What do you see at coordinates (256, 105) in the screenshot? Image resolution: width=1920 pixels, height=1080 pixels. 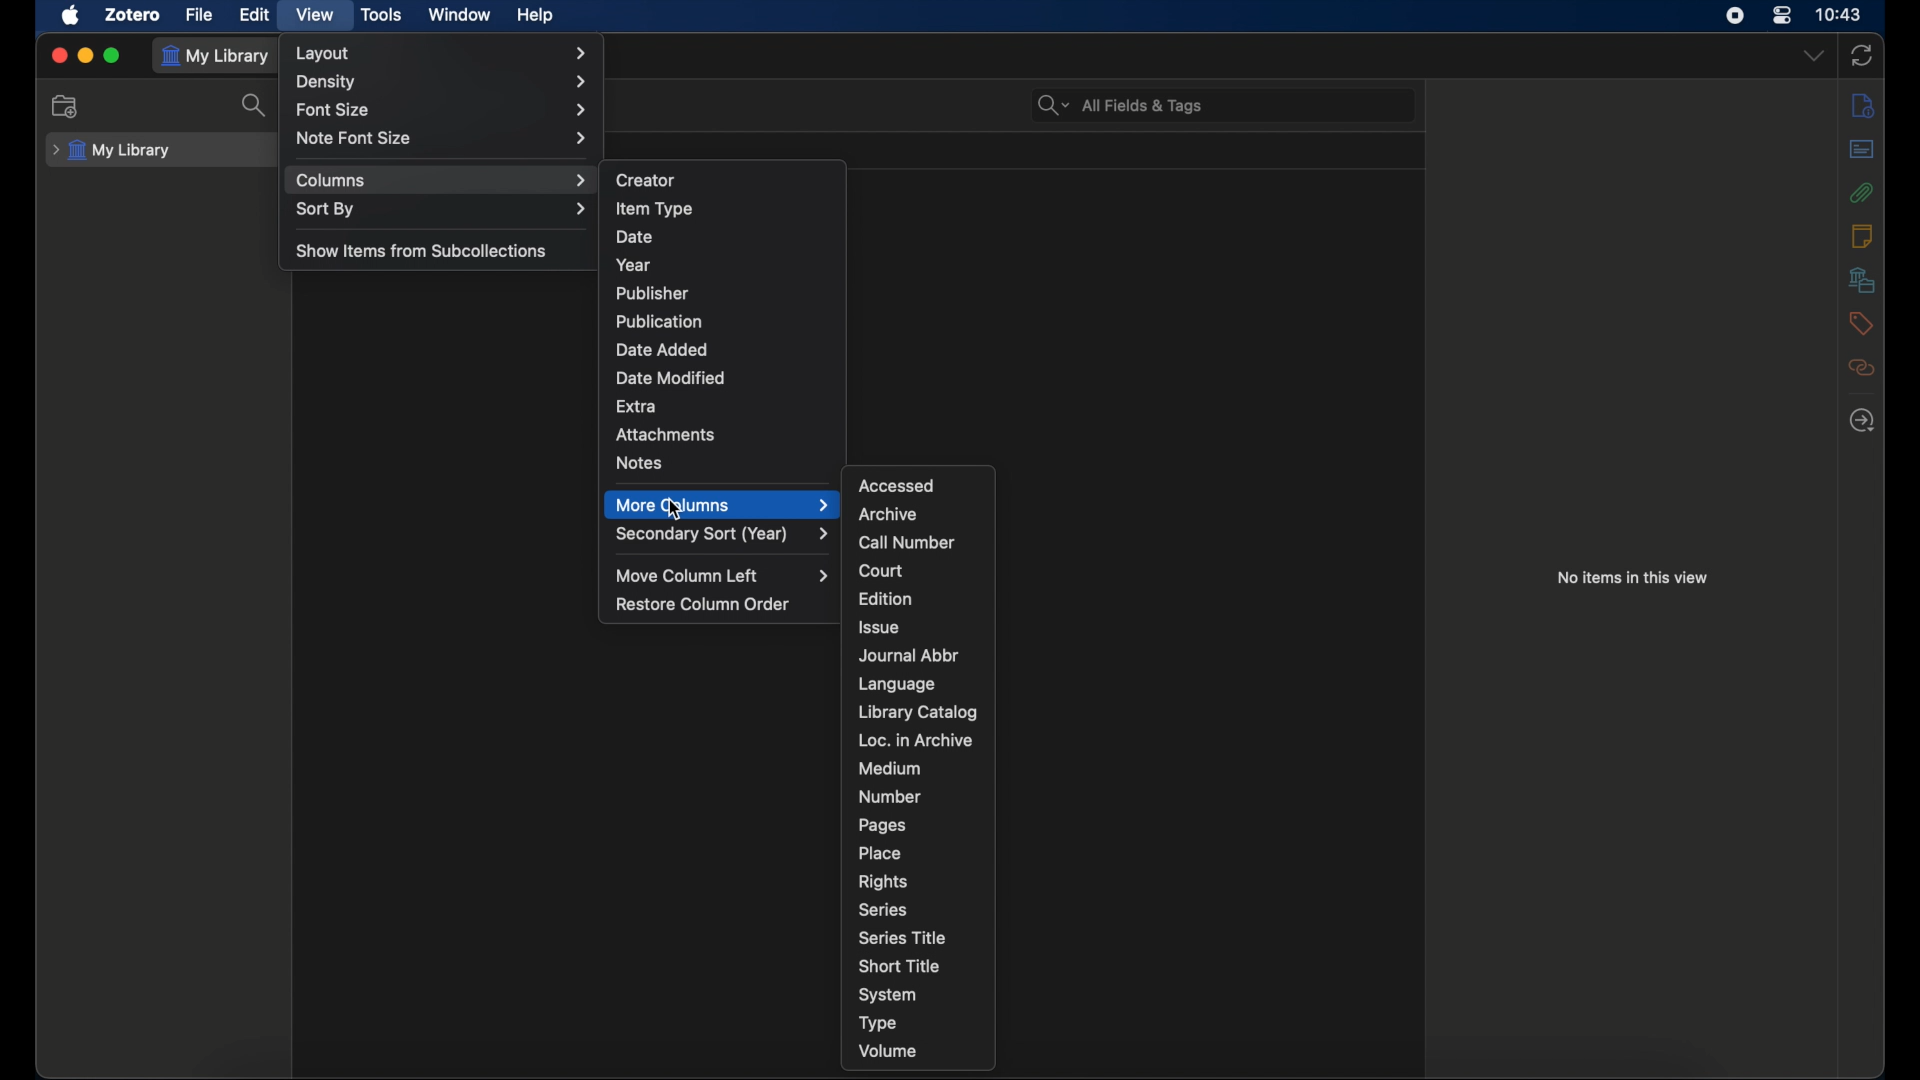 I see `search` at bounding box center [256, 105].